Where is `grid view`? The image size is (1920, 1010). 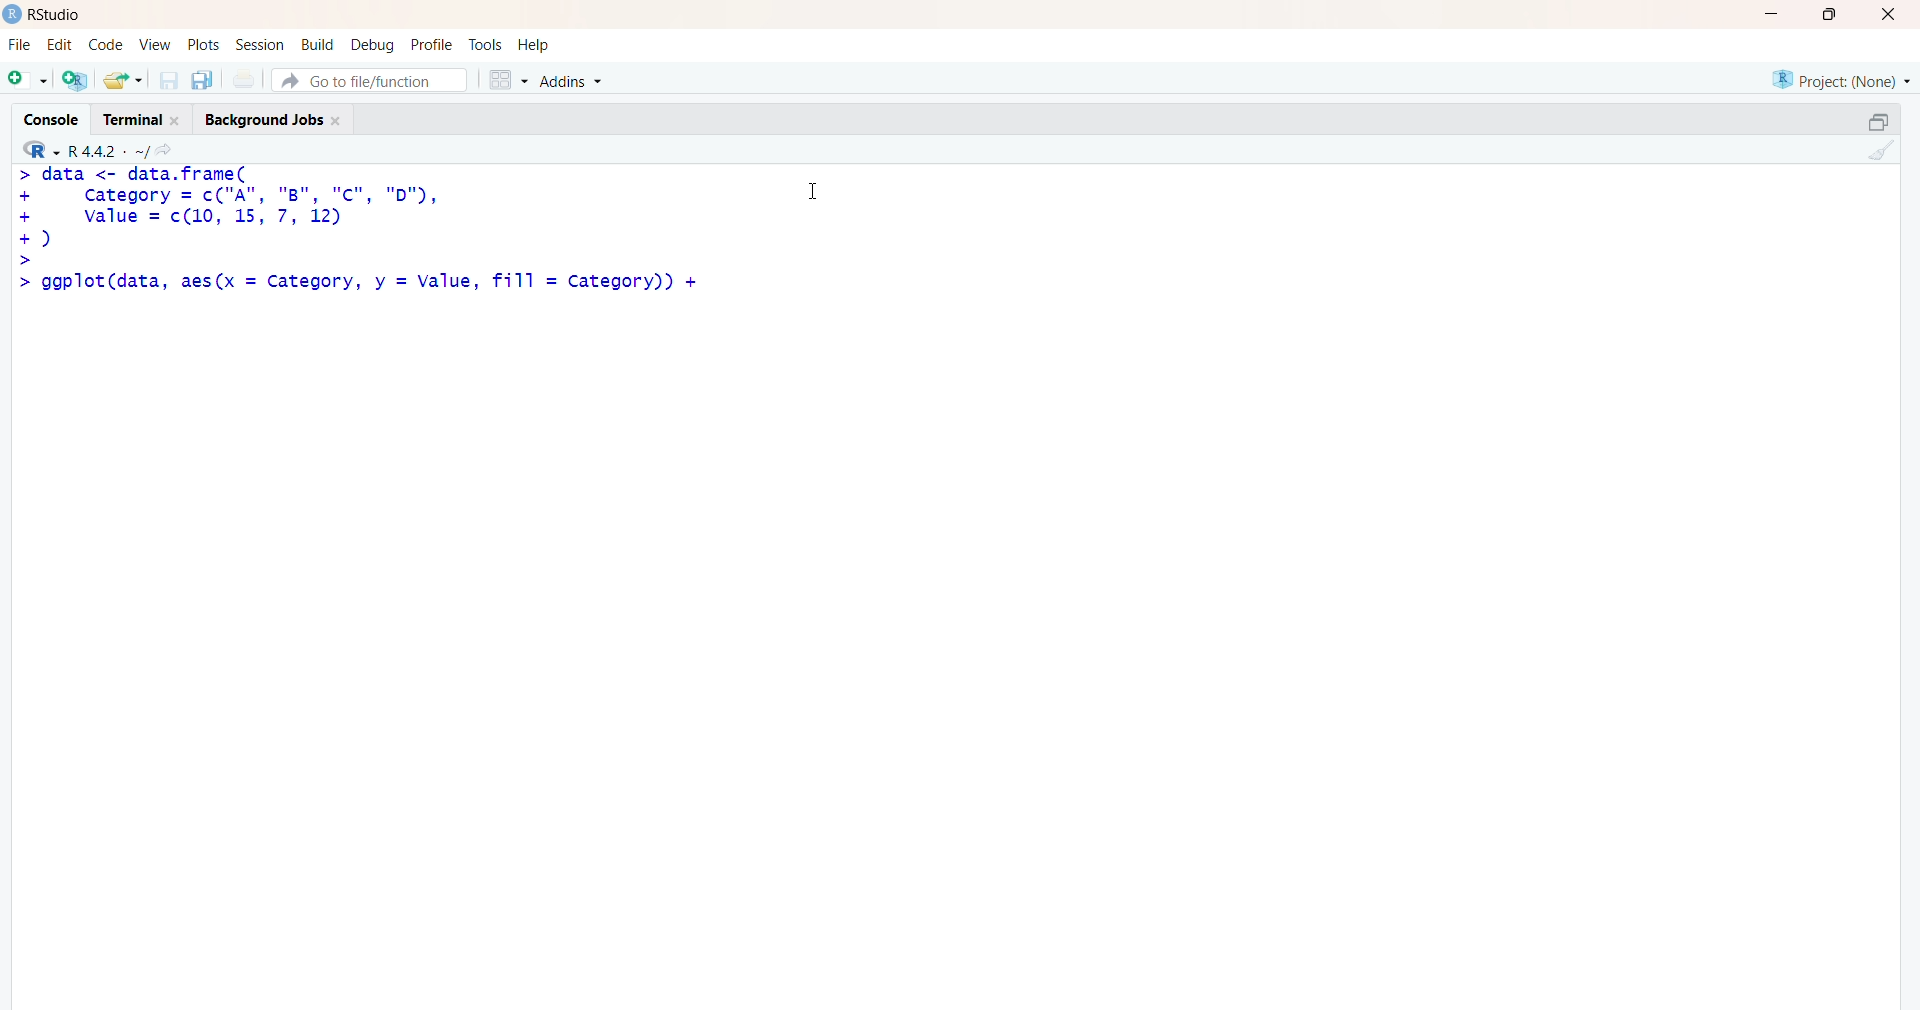 grid view is located at coordinates (507, 79).